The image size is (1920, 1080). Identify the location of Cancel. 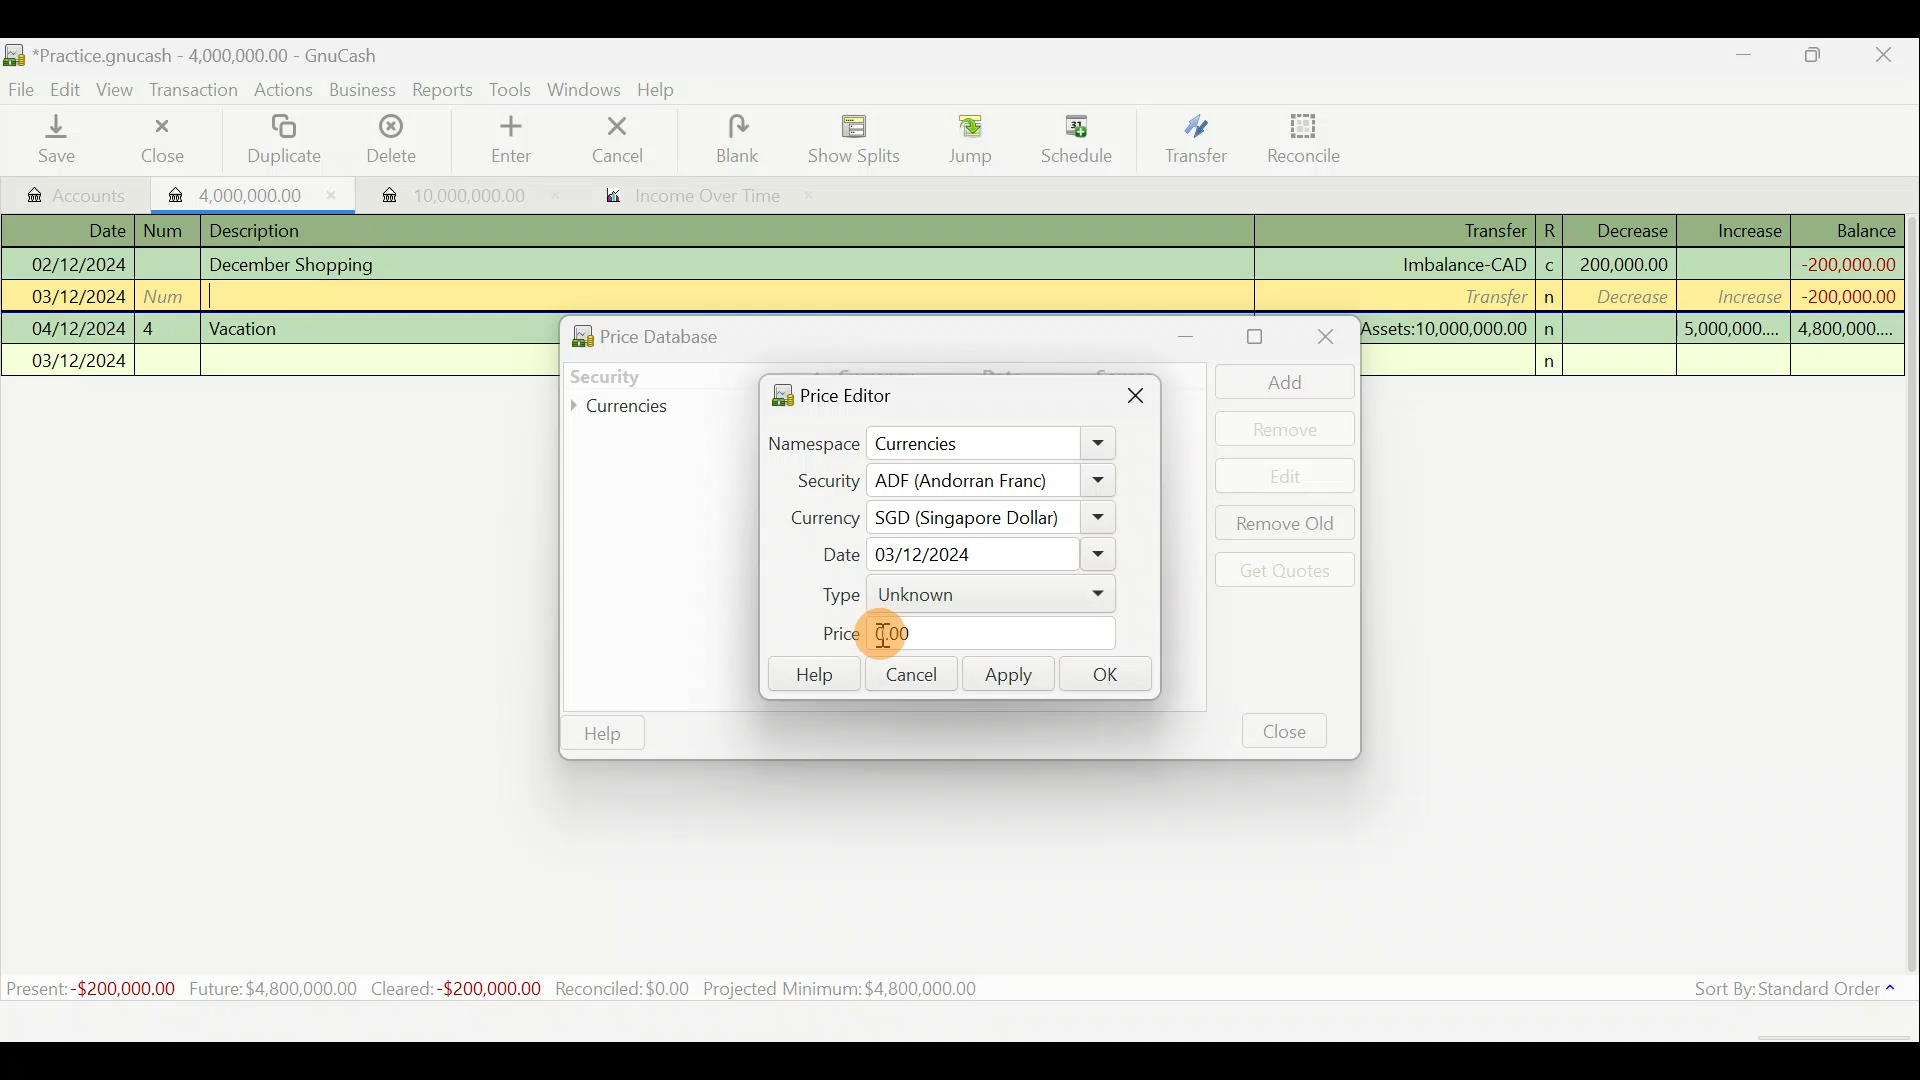
(909, 672).